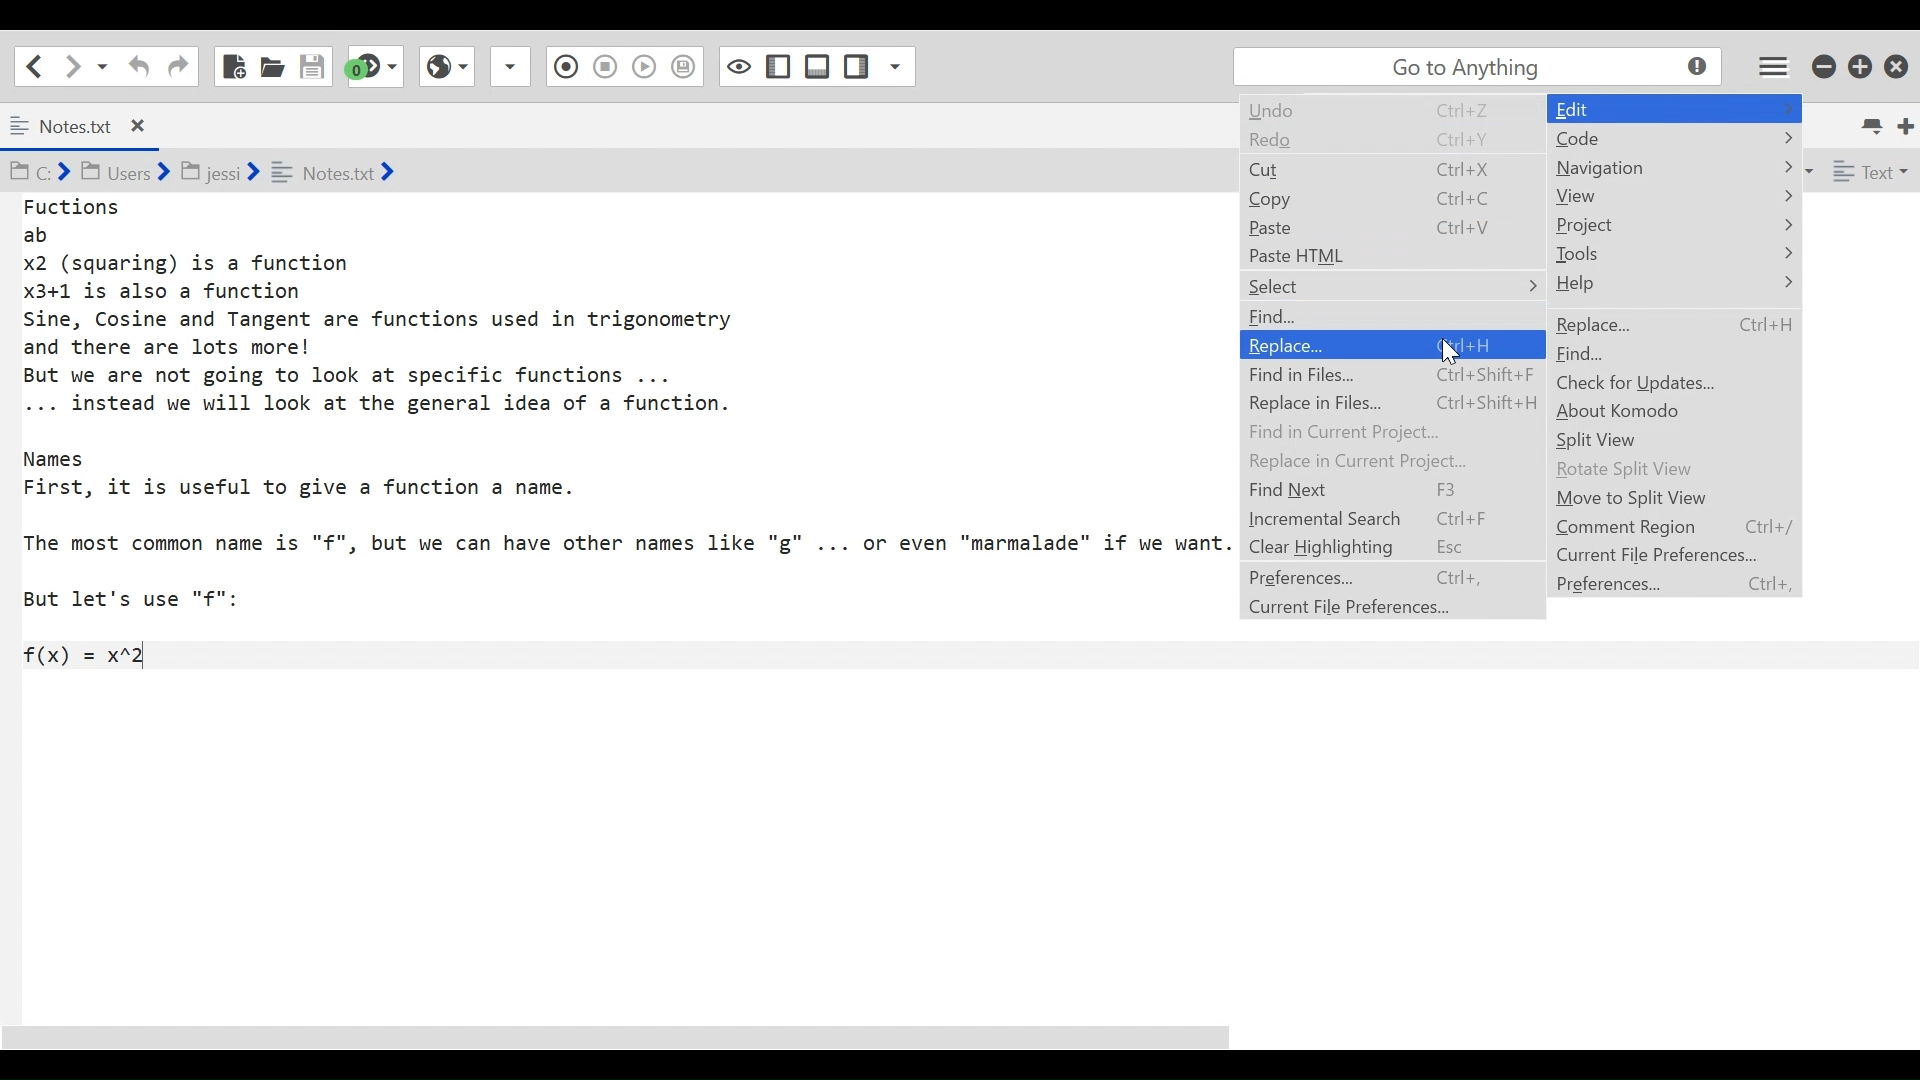 The width and height of the screenshot is (1920, 1080). Describe the element at coordinates (1642, 385) in the screenshot. I see `check for Updates...` at that location.